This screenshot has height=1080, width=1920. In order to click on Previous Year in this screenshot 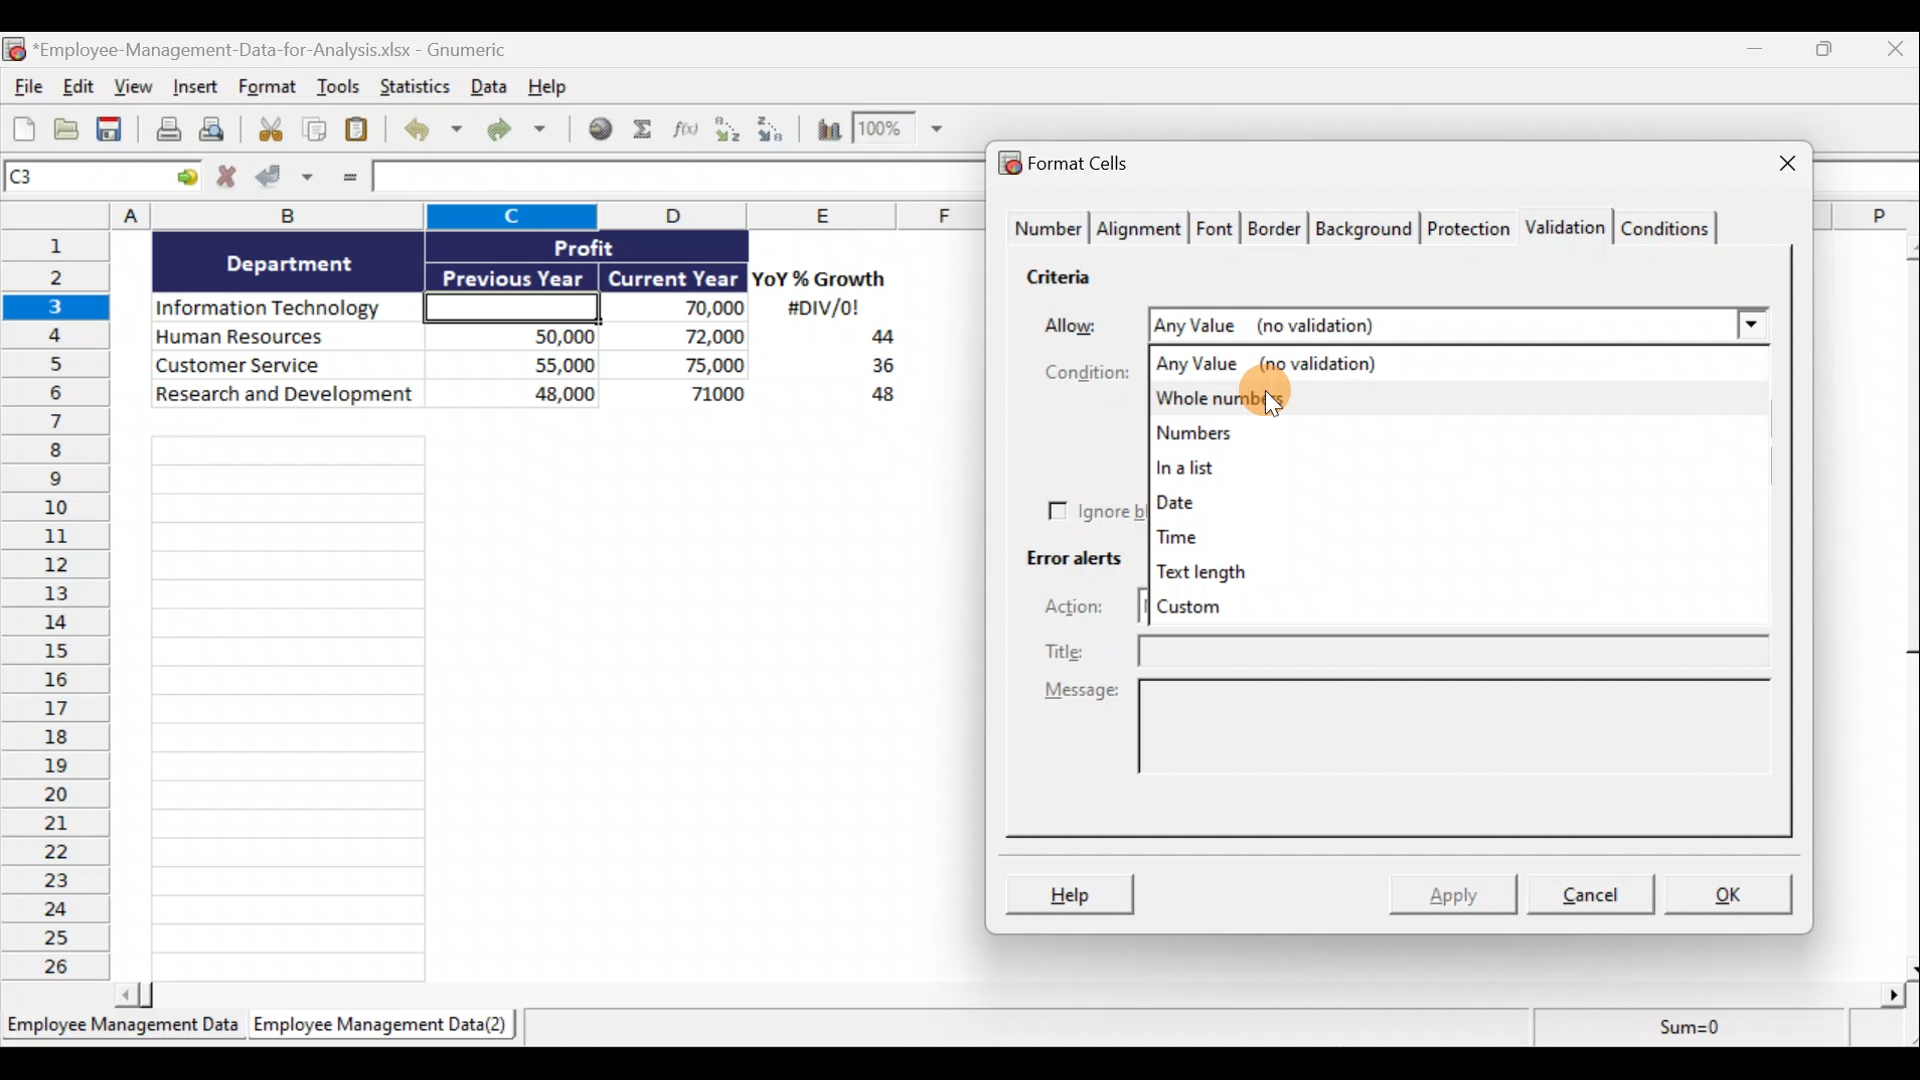, I will do `click(514, 274)`.